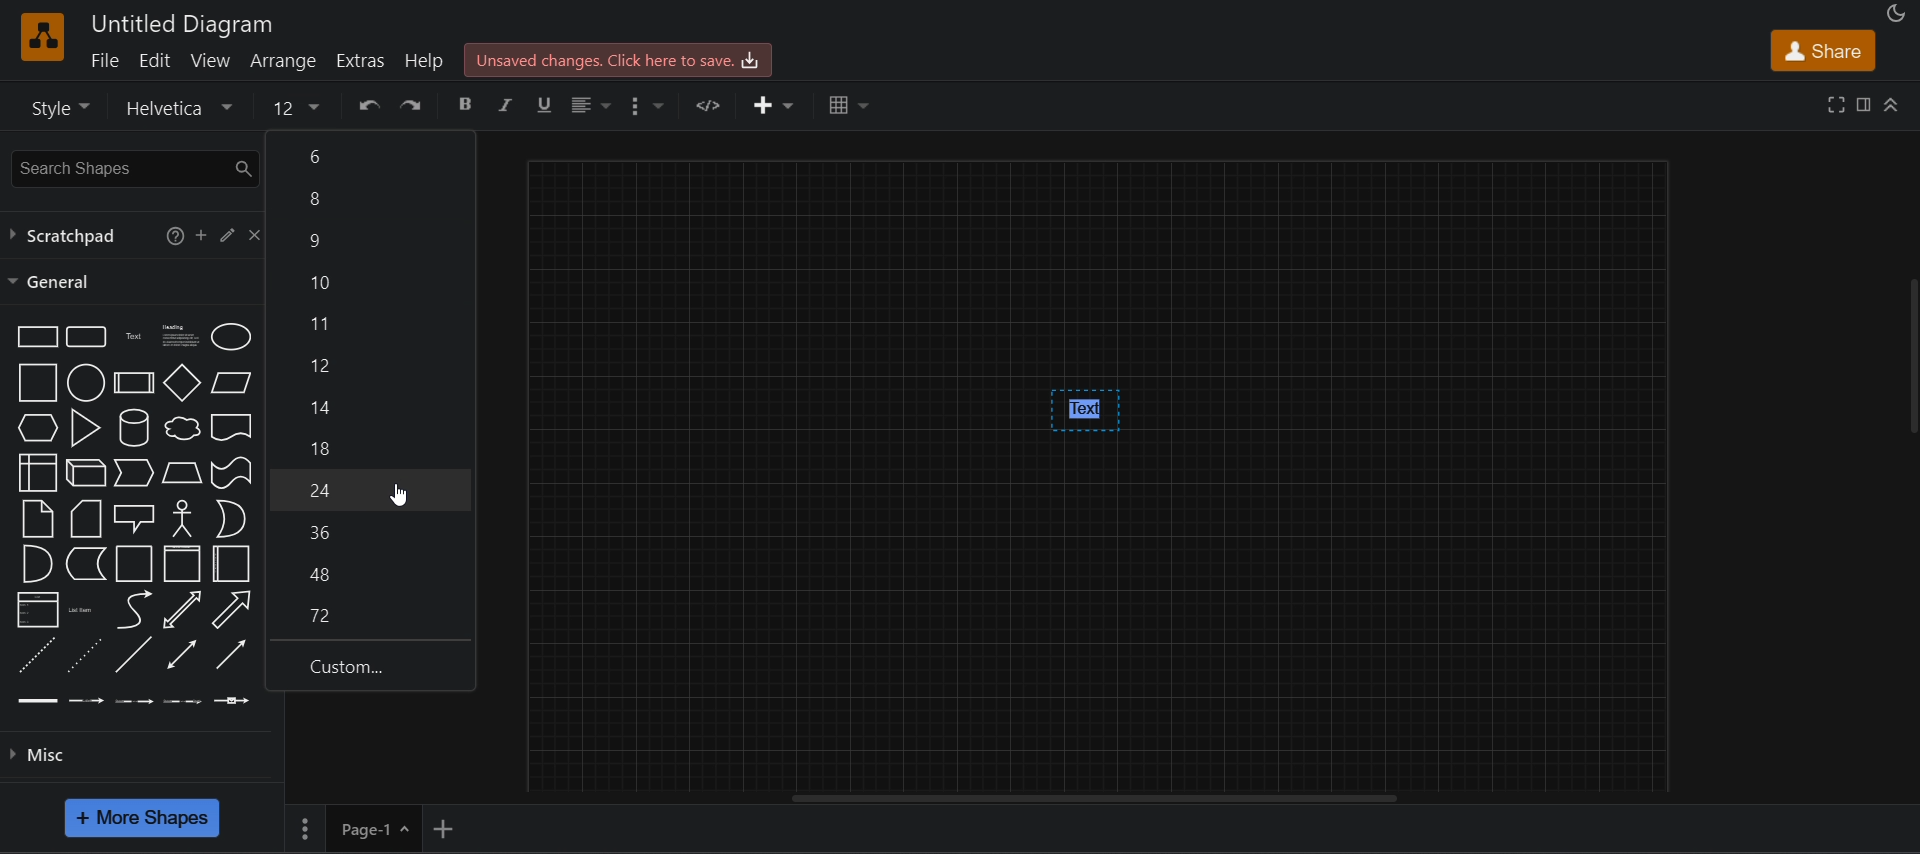 The width and height of the screenshot is (1920, 854). What do you see at coordinates (134, 428) in the screenshot?
I see `Cylinder` at bounding box center [134, 428].